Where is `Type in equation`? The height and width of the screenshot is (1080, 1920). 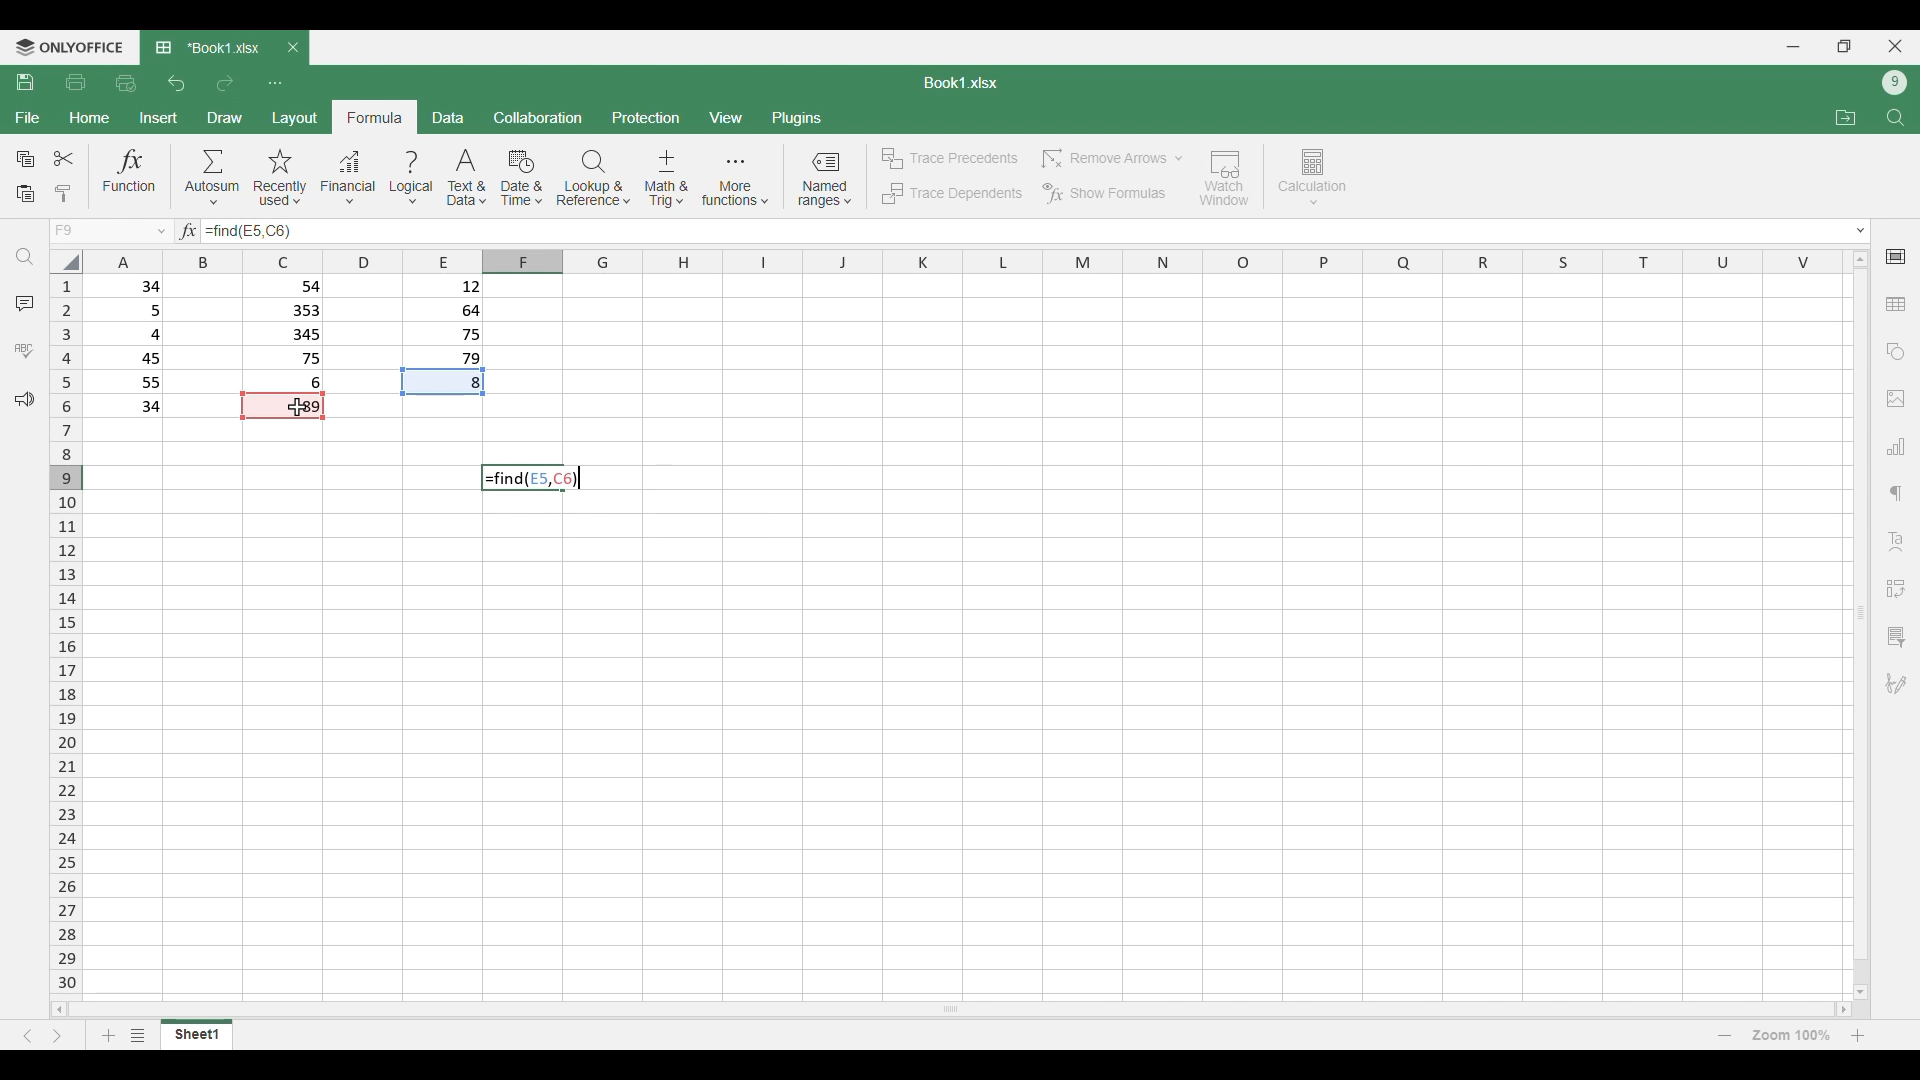 Type in equation is located at coordinates (1064, 231).